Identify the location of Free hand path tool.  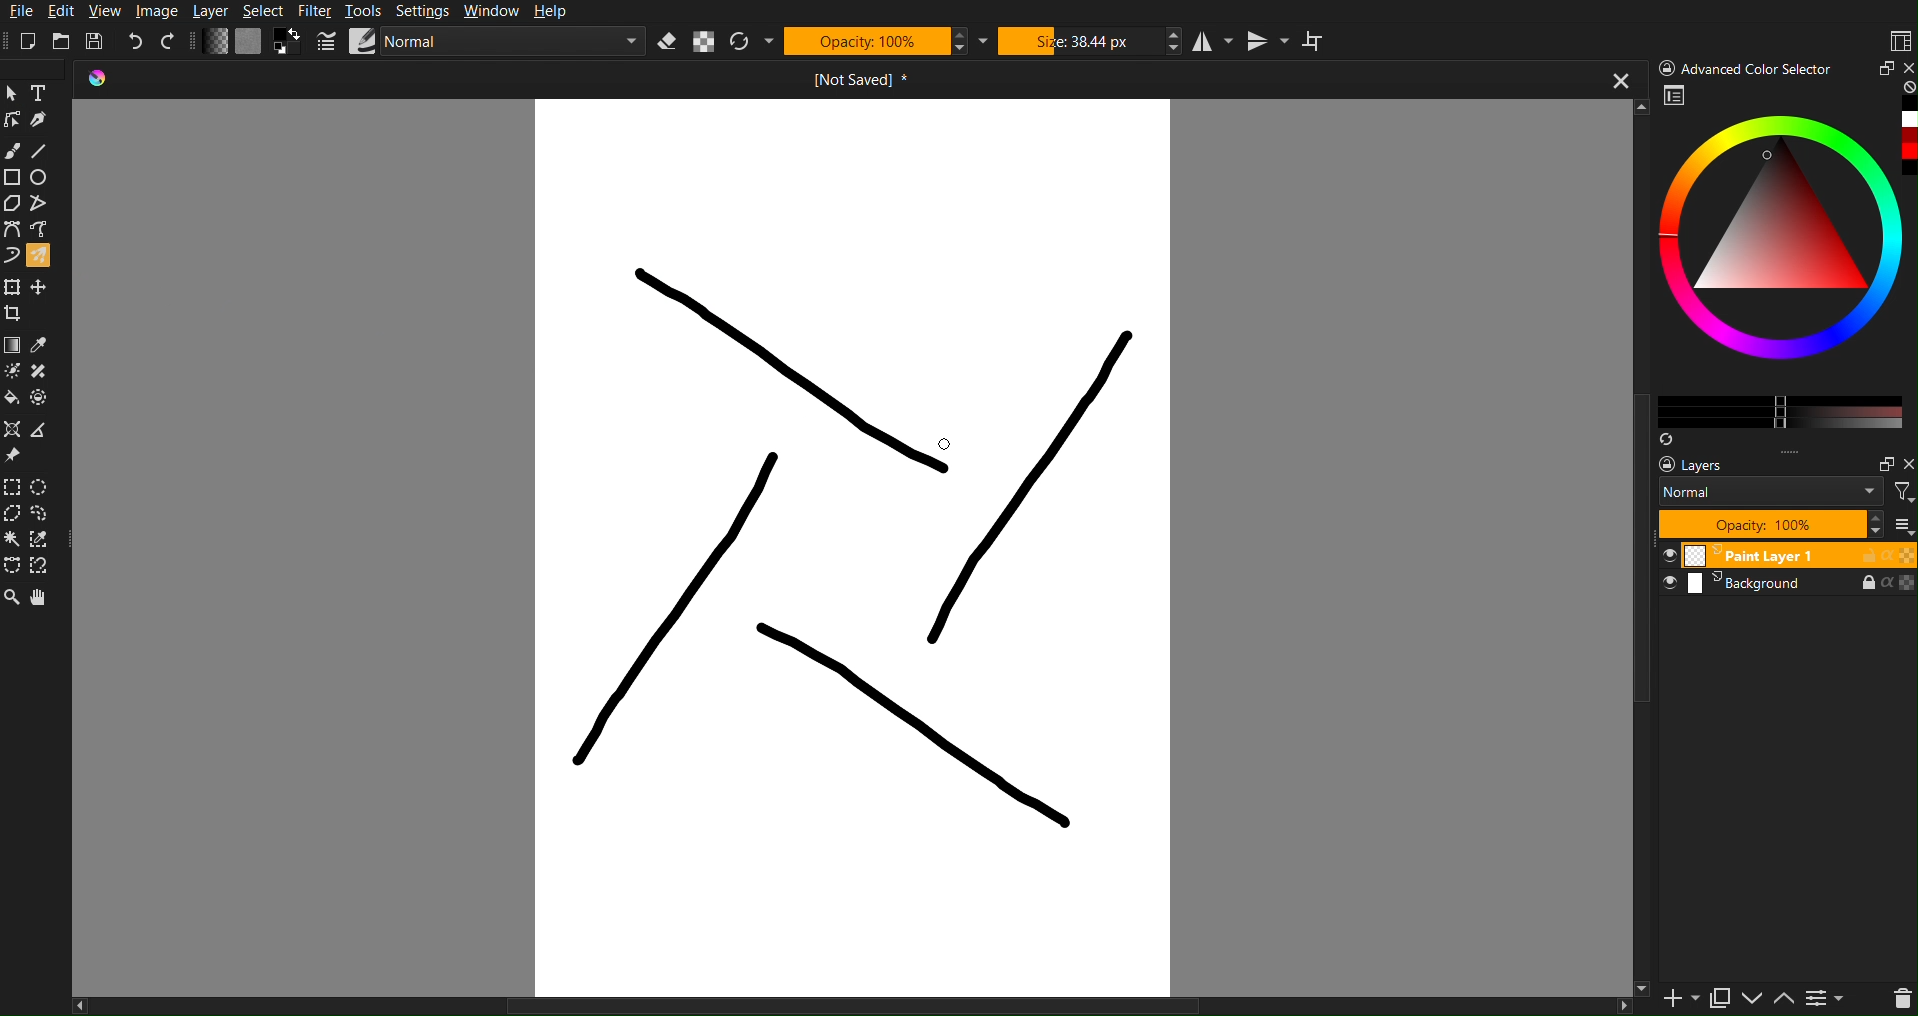
(39, 228).